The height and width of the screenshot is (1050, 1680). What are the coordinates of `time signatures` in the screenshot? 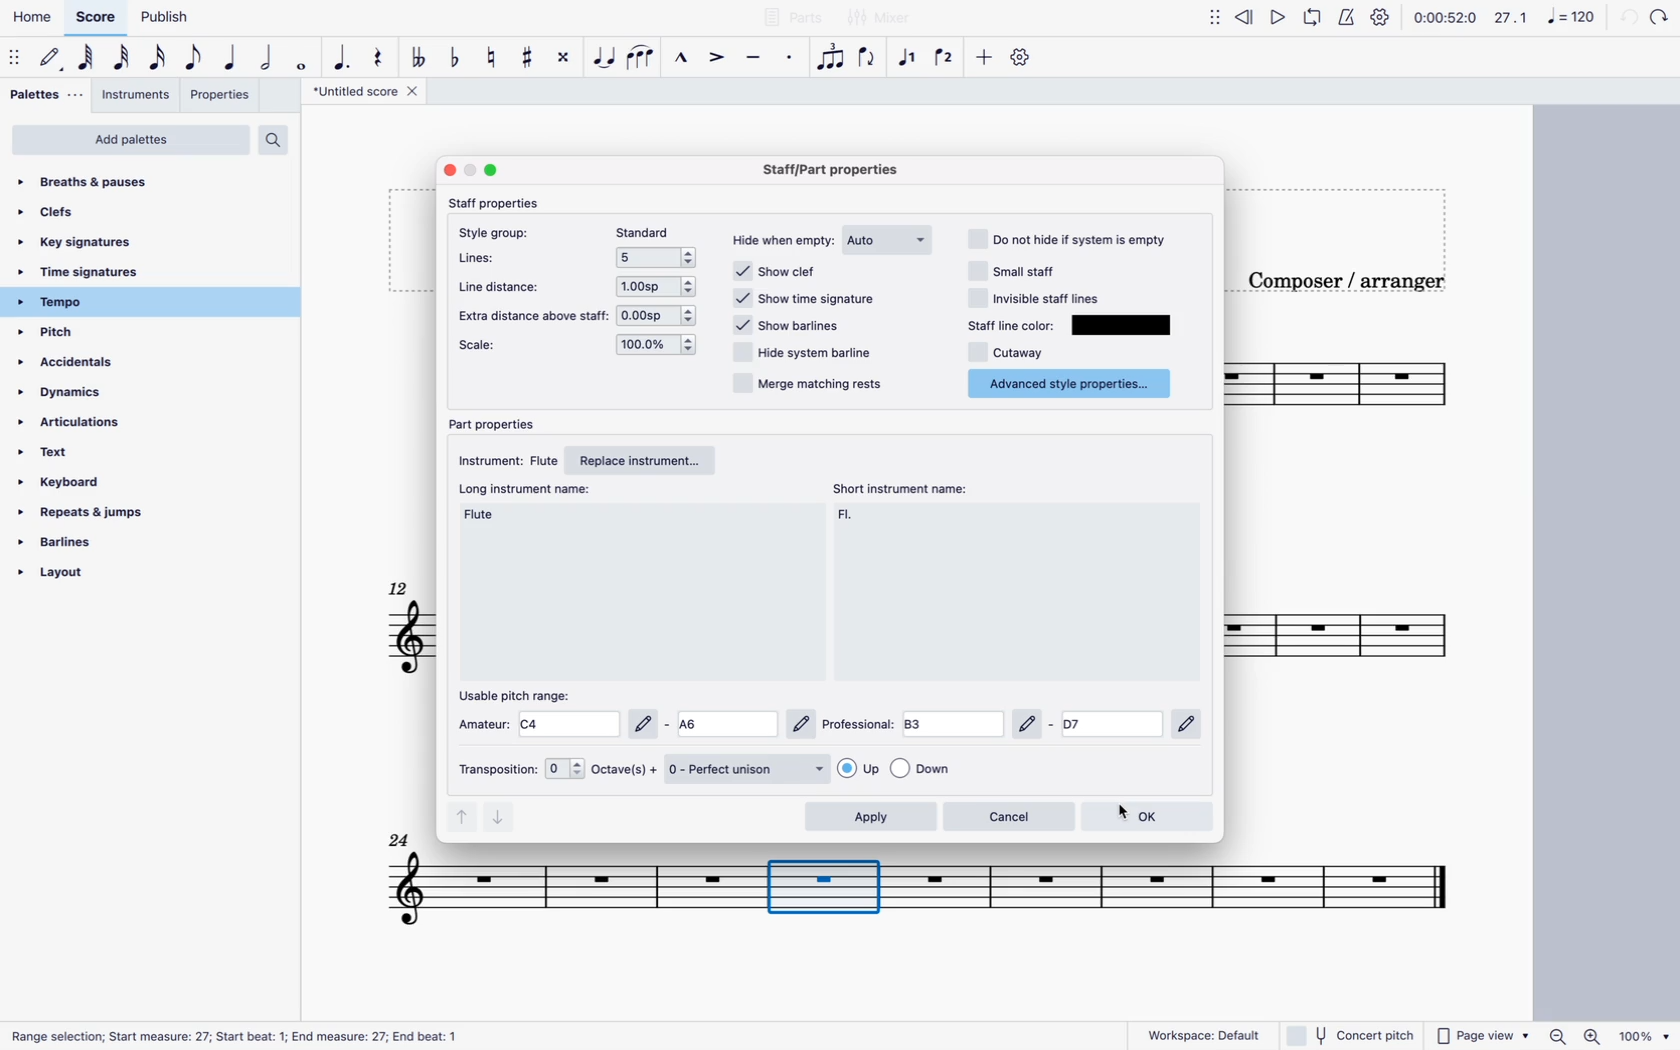 It's located at (92, 274).